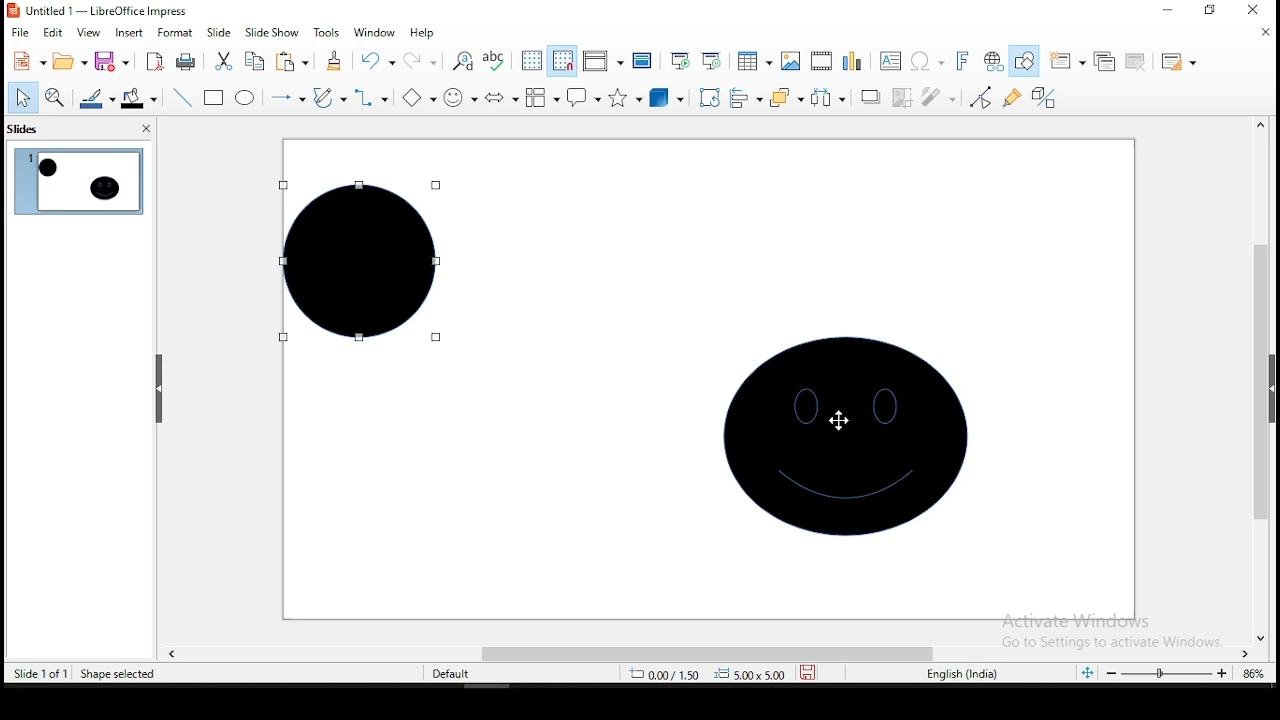  I want to click on zoom and pan, so click(55, 100).